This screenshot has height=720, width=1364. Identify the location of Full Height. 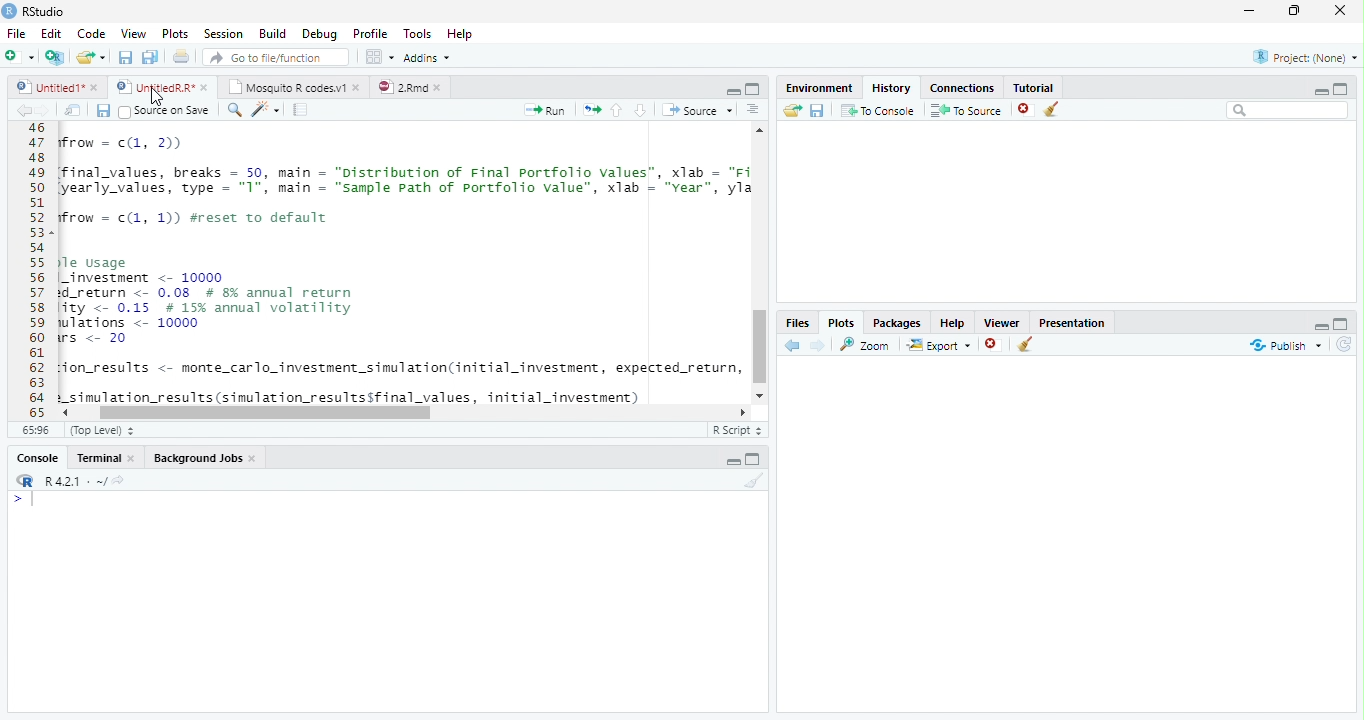
(1342, 87).